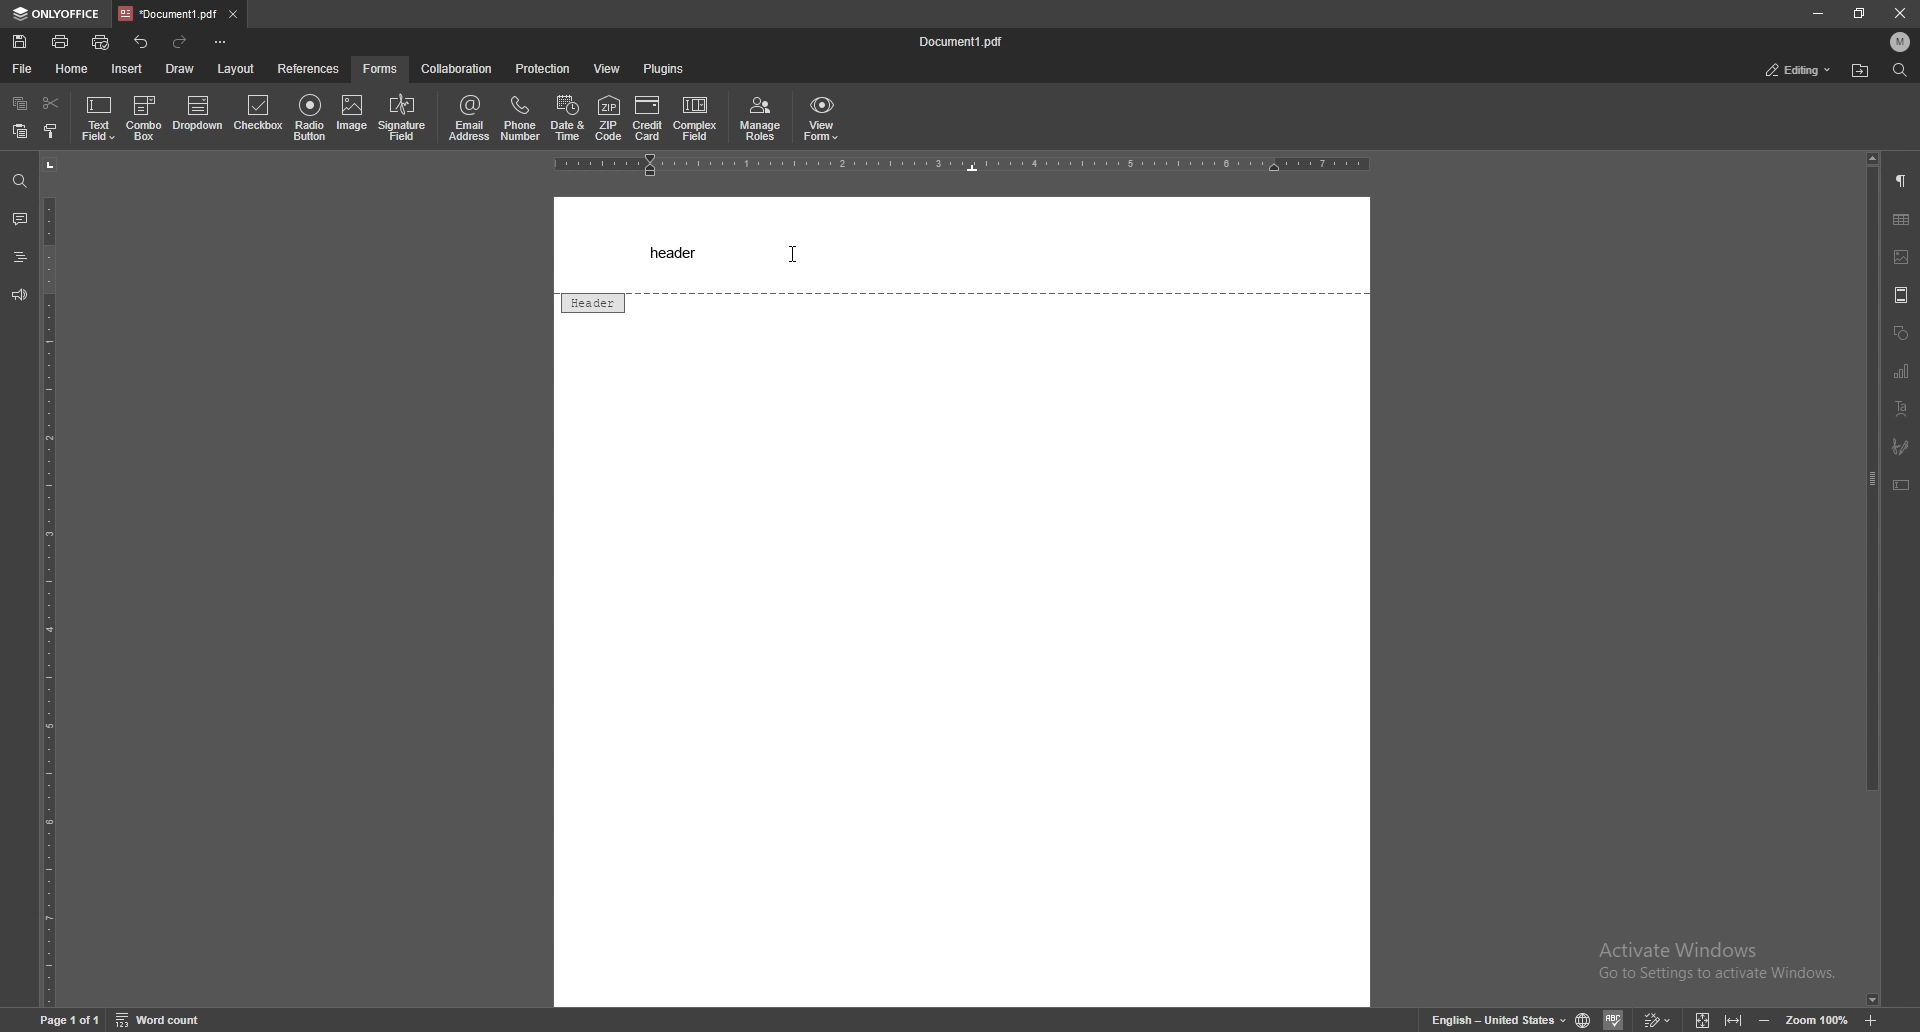 This screenshot has height=1032, width=1920. Describe the element at coordinates (759, 118) in the screenshot. I see `manage roles` at that location.